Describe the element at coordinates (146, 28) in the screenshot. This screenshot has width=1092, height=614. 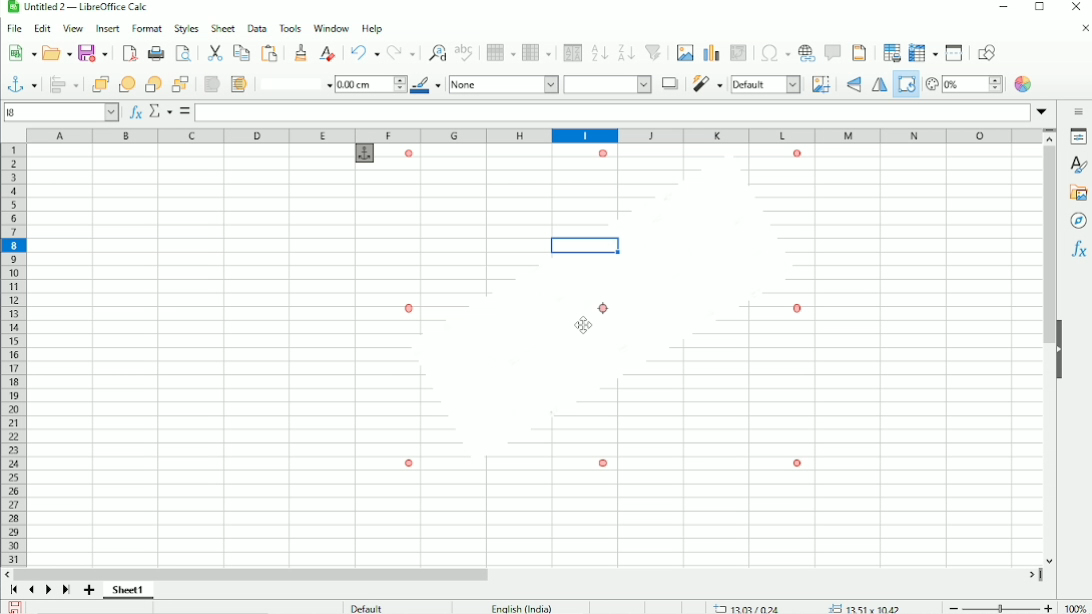
I see `Format` at that location.